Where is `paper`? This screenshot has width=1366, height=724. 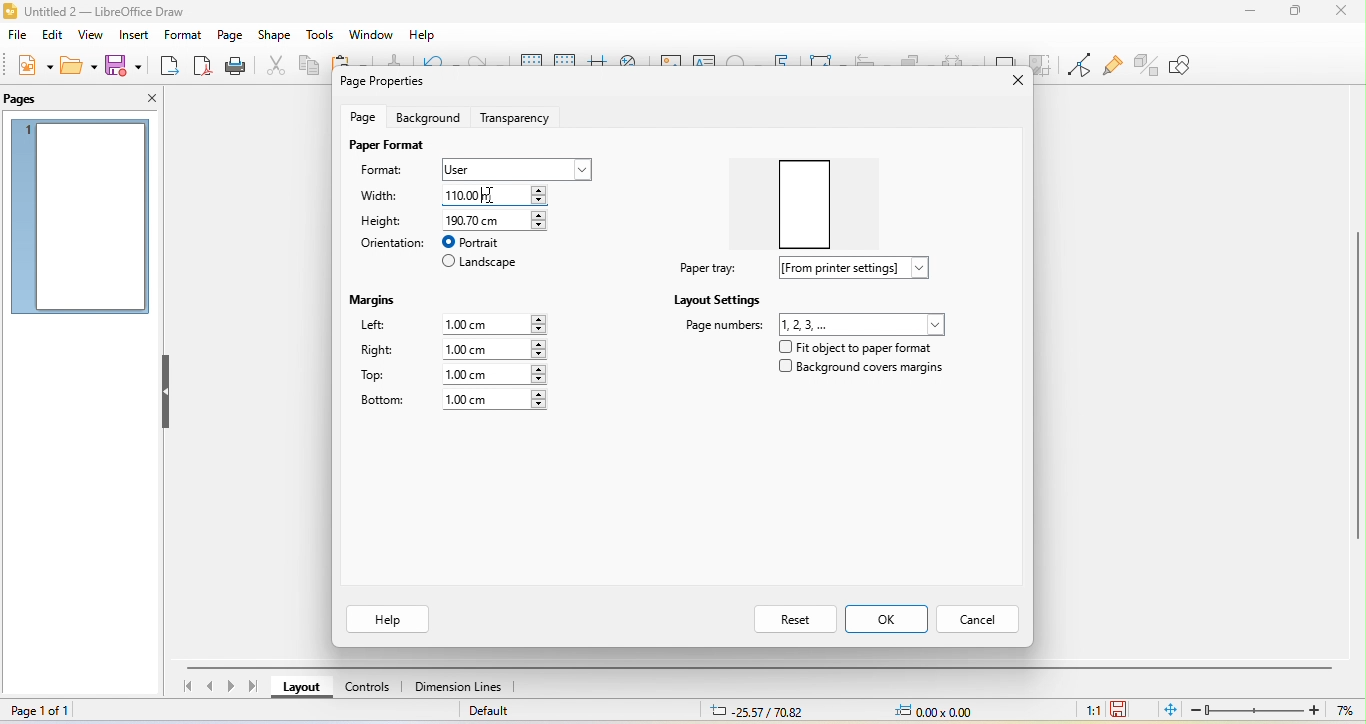
paper is located at coordinates (812, 197).